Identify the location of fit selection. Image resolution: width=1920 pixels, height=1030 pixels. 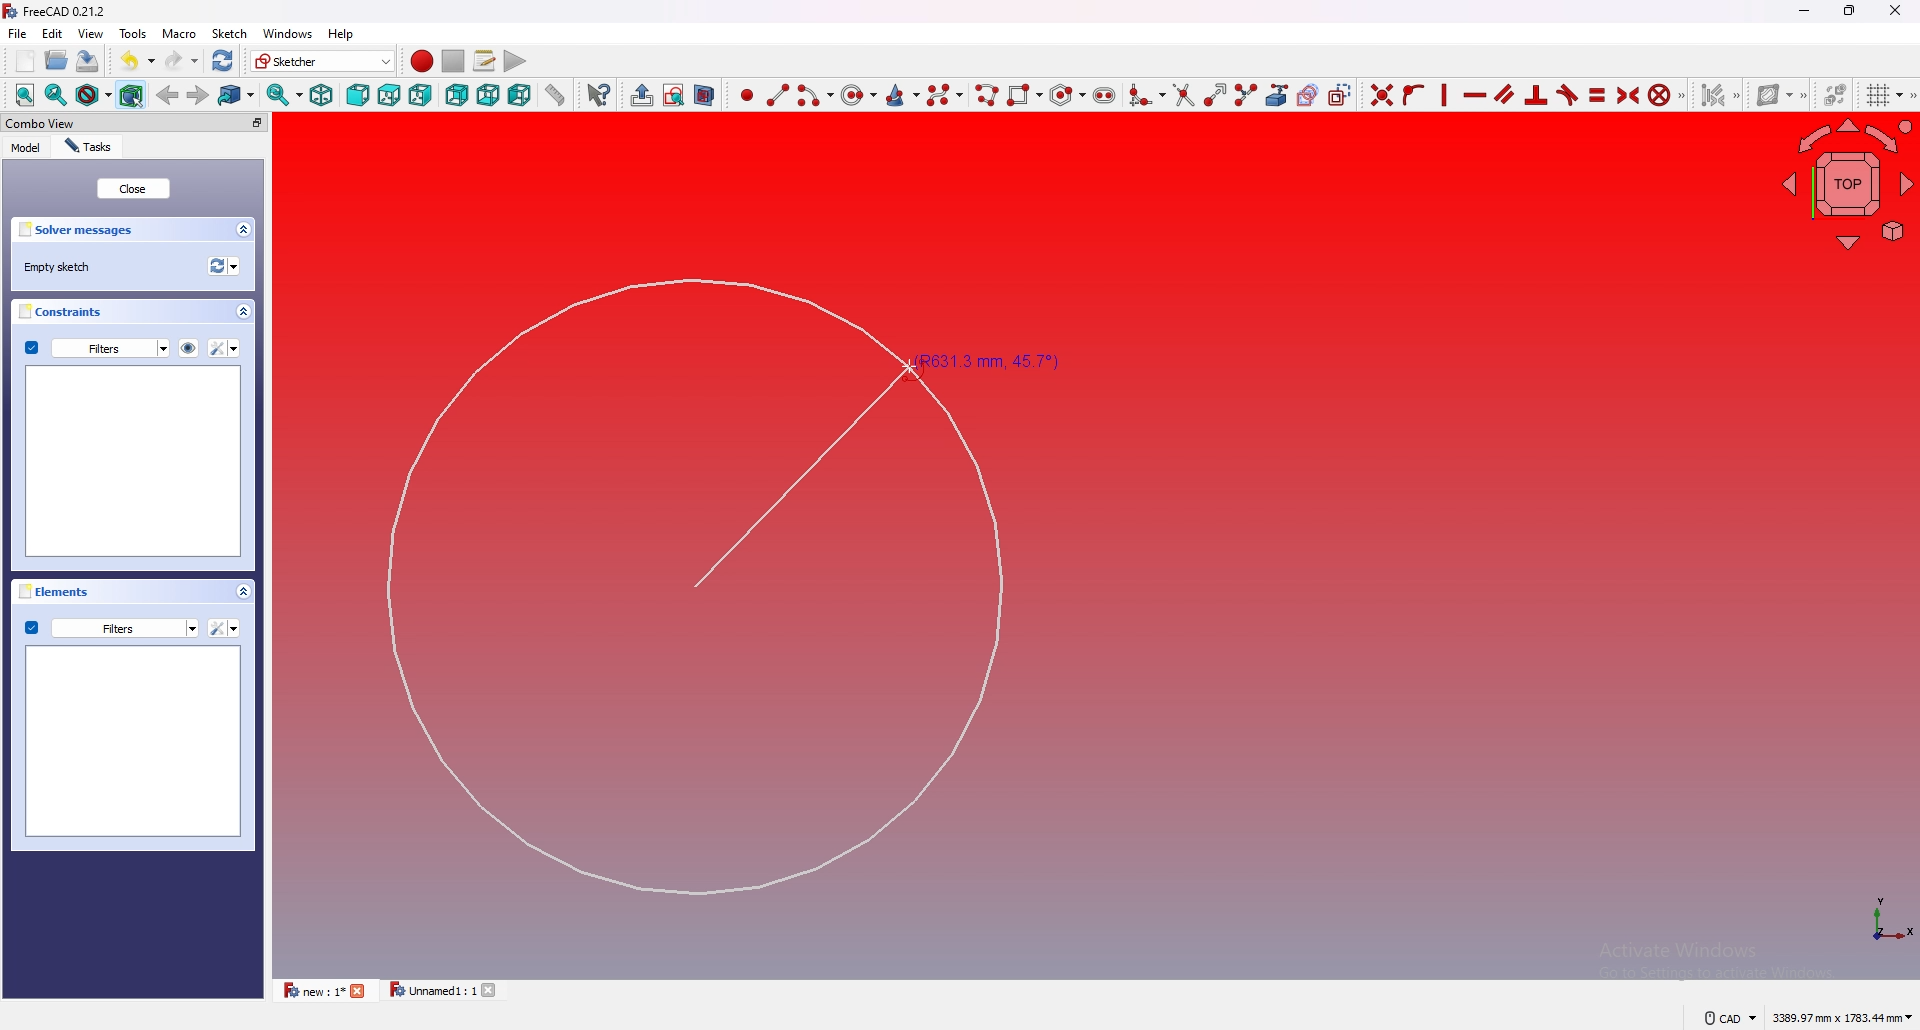
(56, 94).